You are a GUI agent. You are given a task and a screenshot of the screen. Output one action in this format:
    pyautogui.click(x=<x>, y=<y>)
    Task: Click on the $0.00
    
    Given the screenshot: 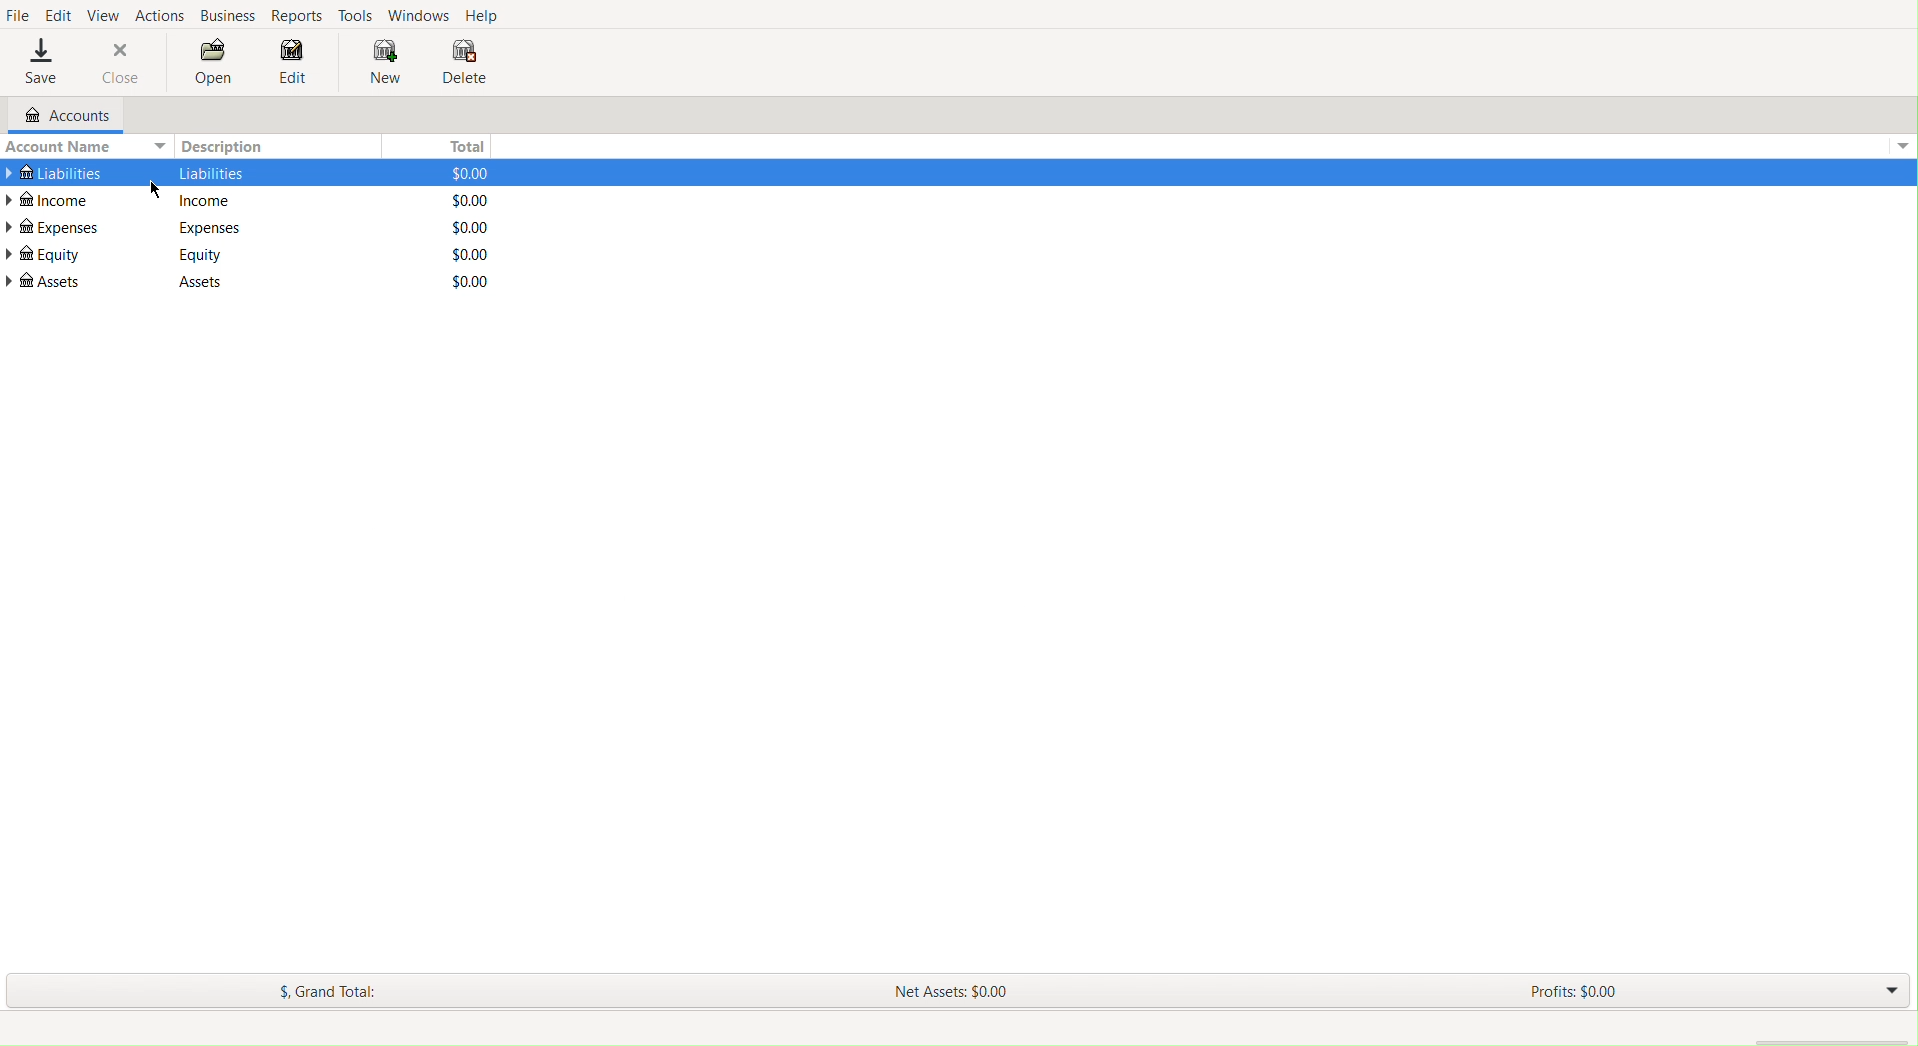 What is the action you would take?
    pyautogui.click(x=461, y=281)
    